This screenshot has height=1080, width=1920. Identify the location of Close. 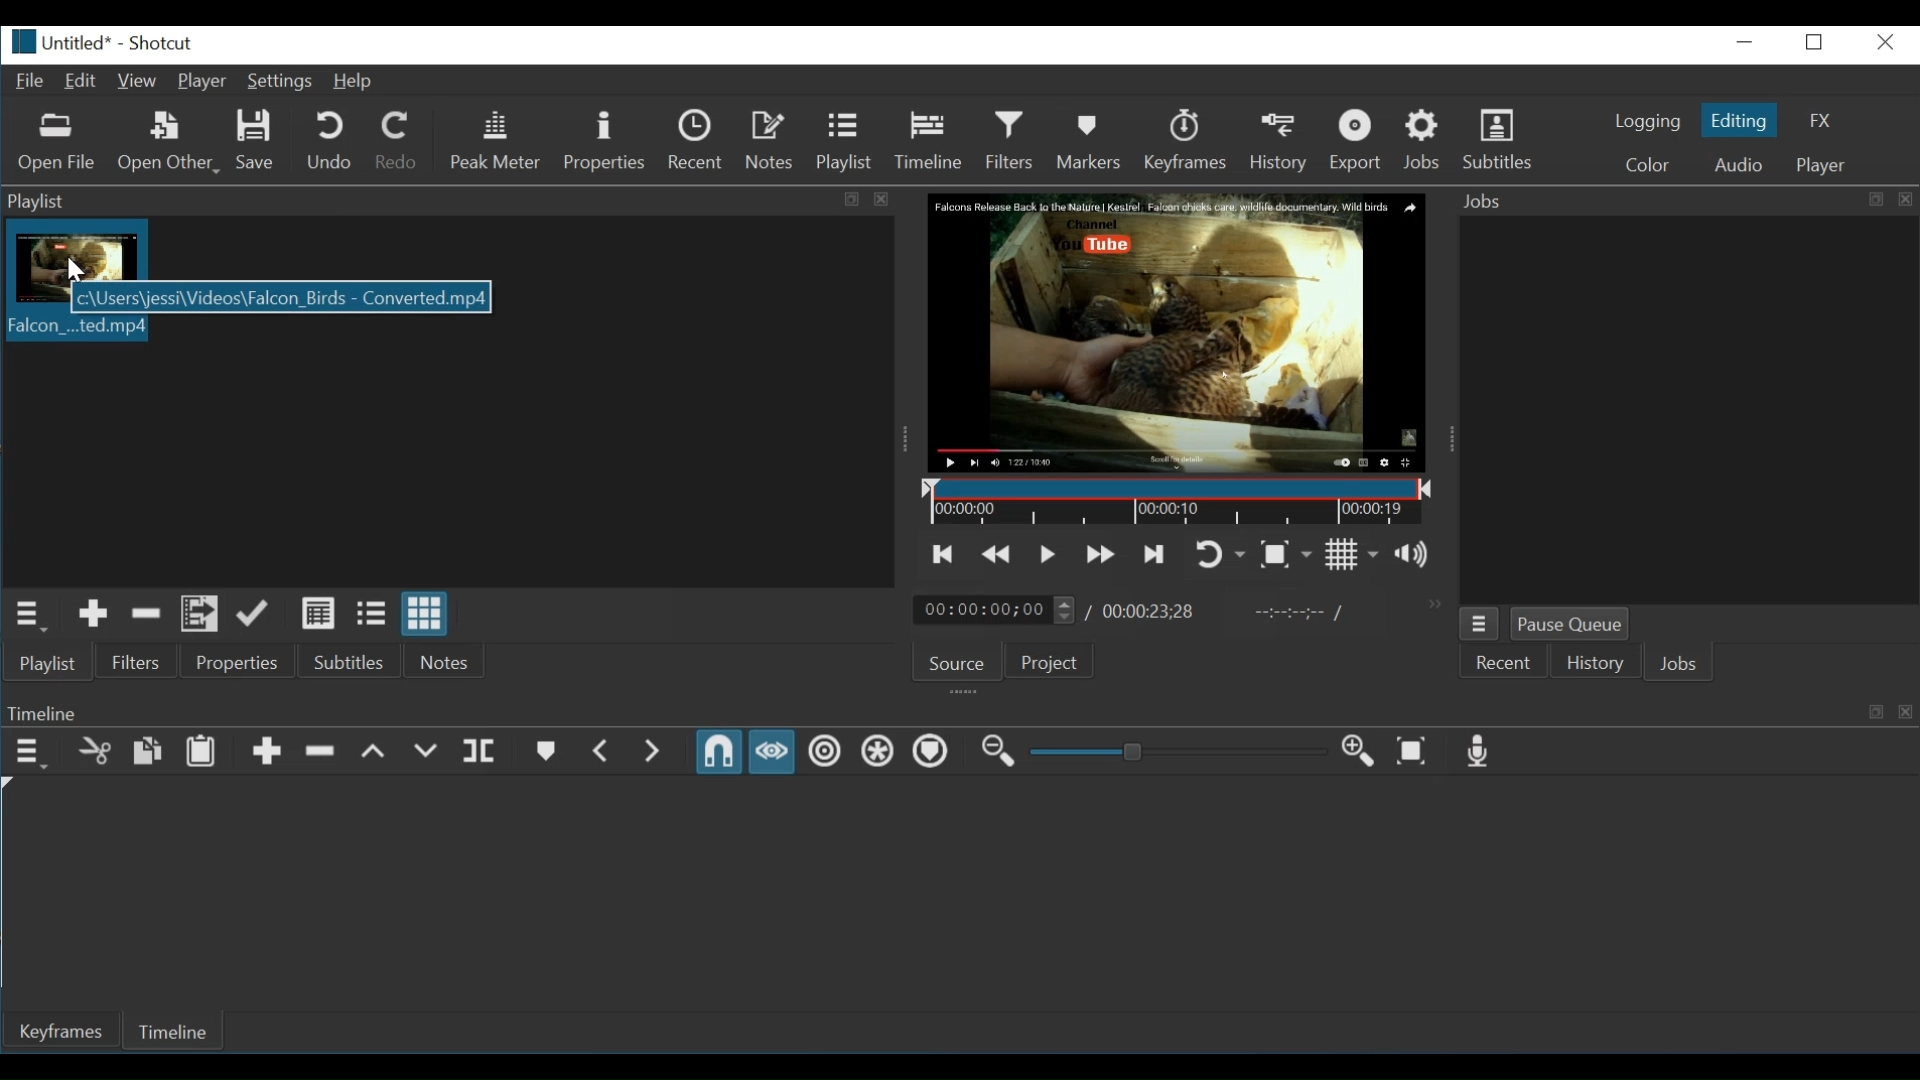
(1882, 42).